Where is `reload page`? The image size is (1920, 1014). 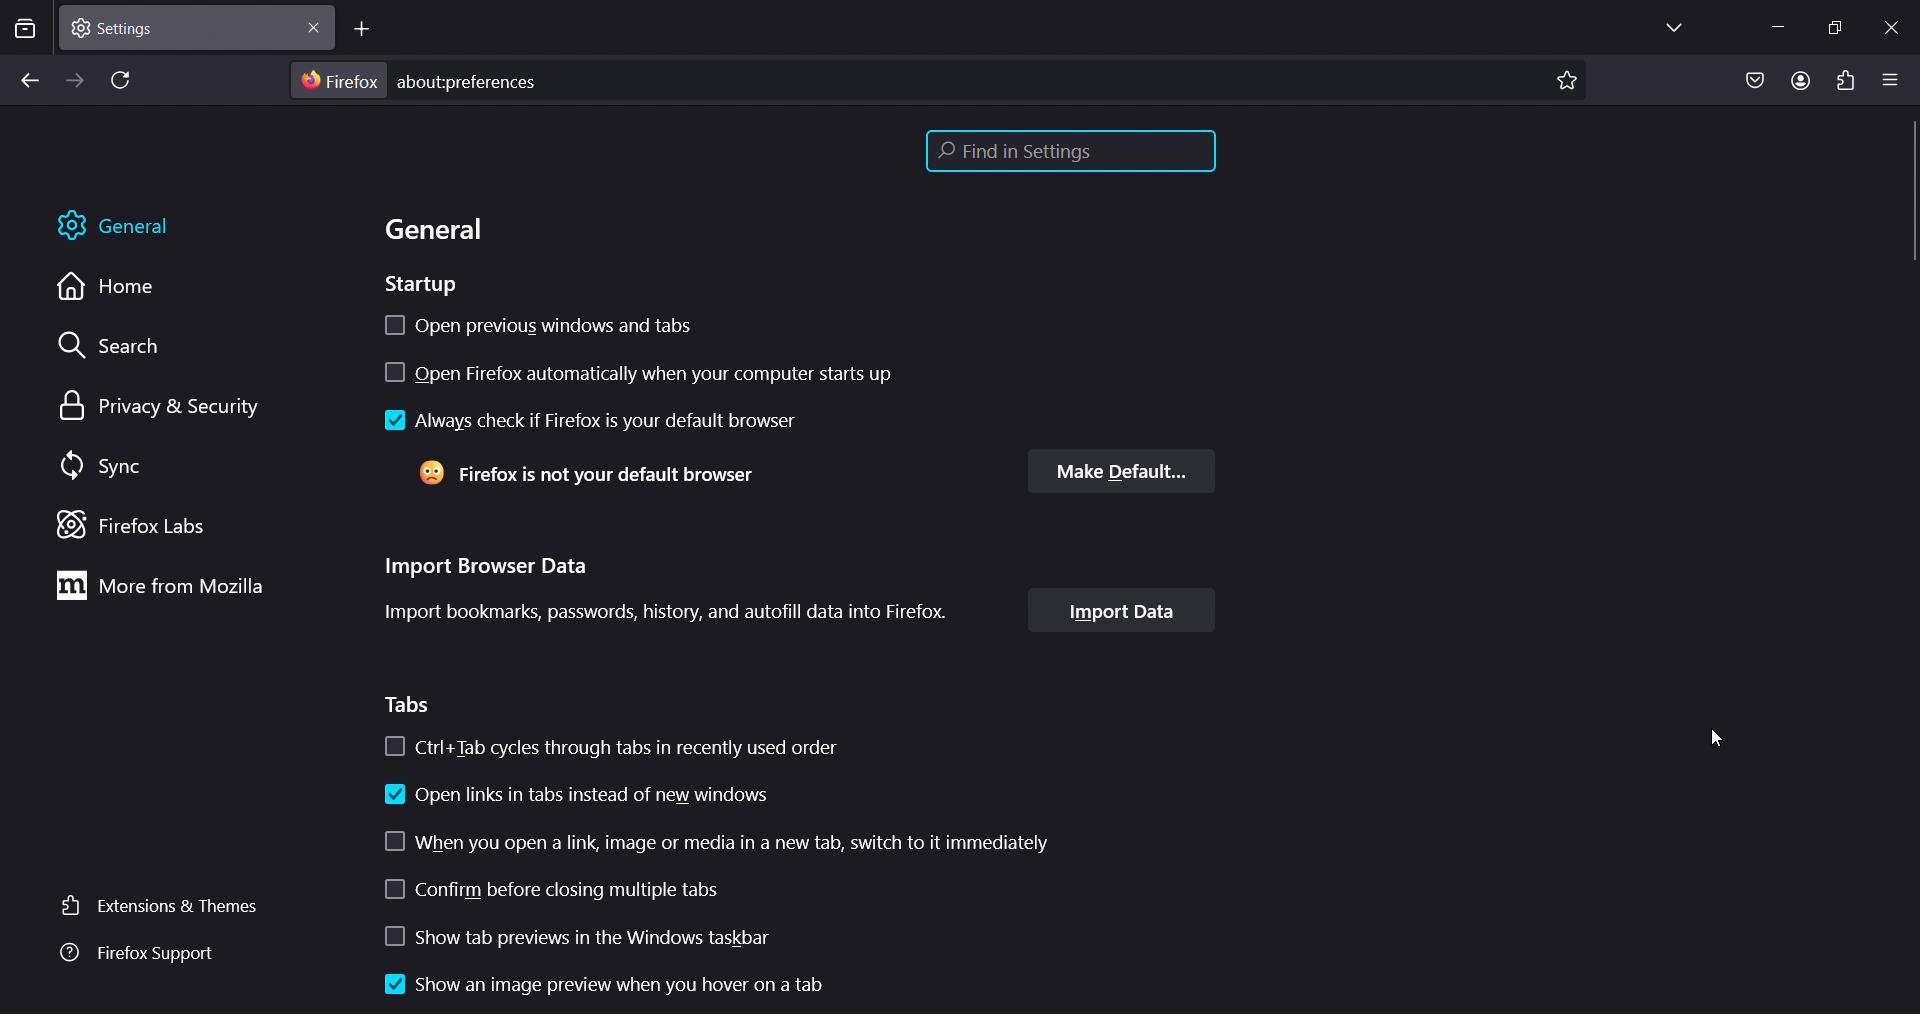 reload page is located at coordinates (115, 78).